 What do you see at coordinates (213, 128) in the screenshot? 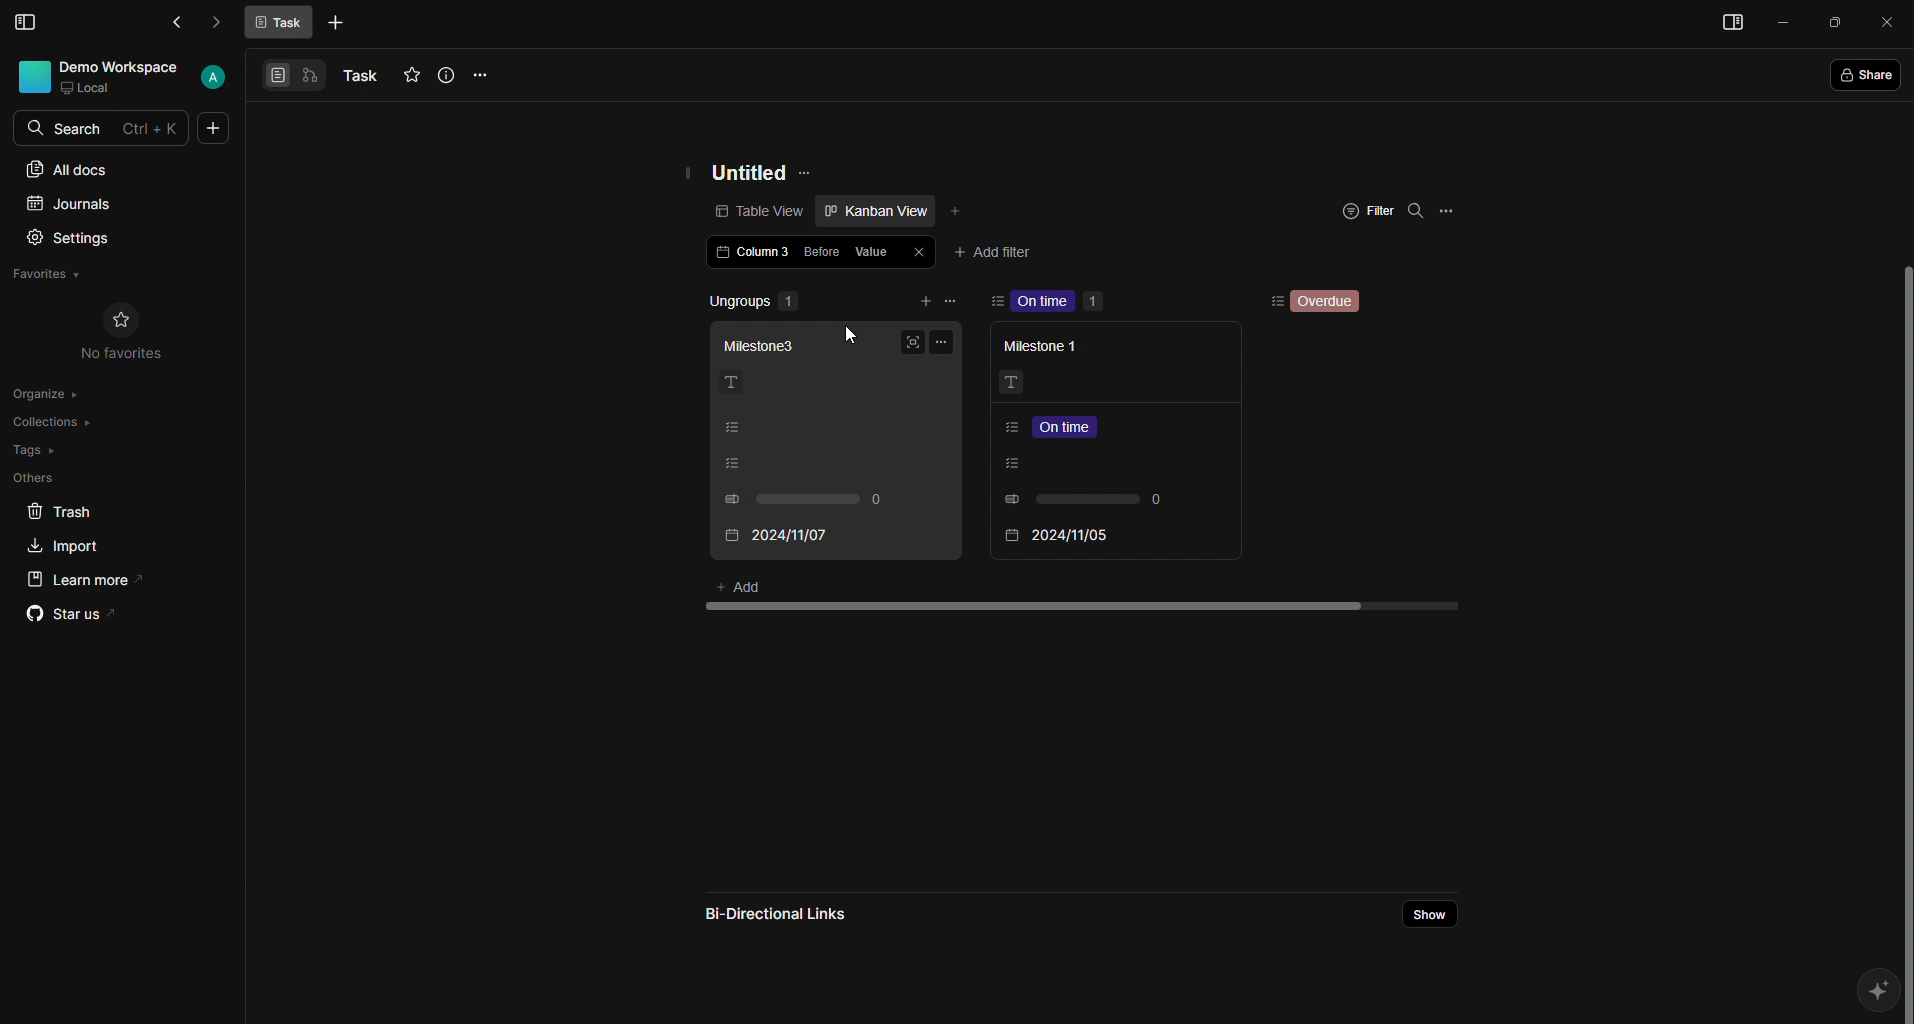
I see `More` at bounding box center [213, 128].